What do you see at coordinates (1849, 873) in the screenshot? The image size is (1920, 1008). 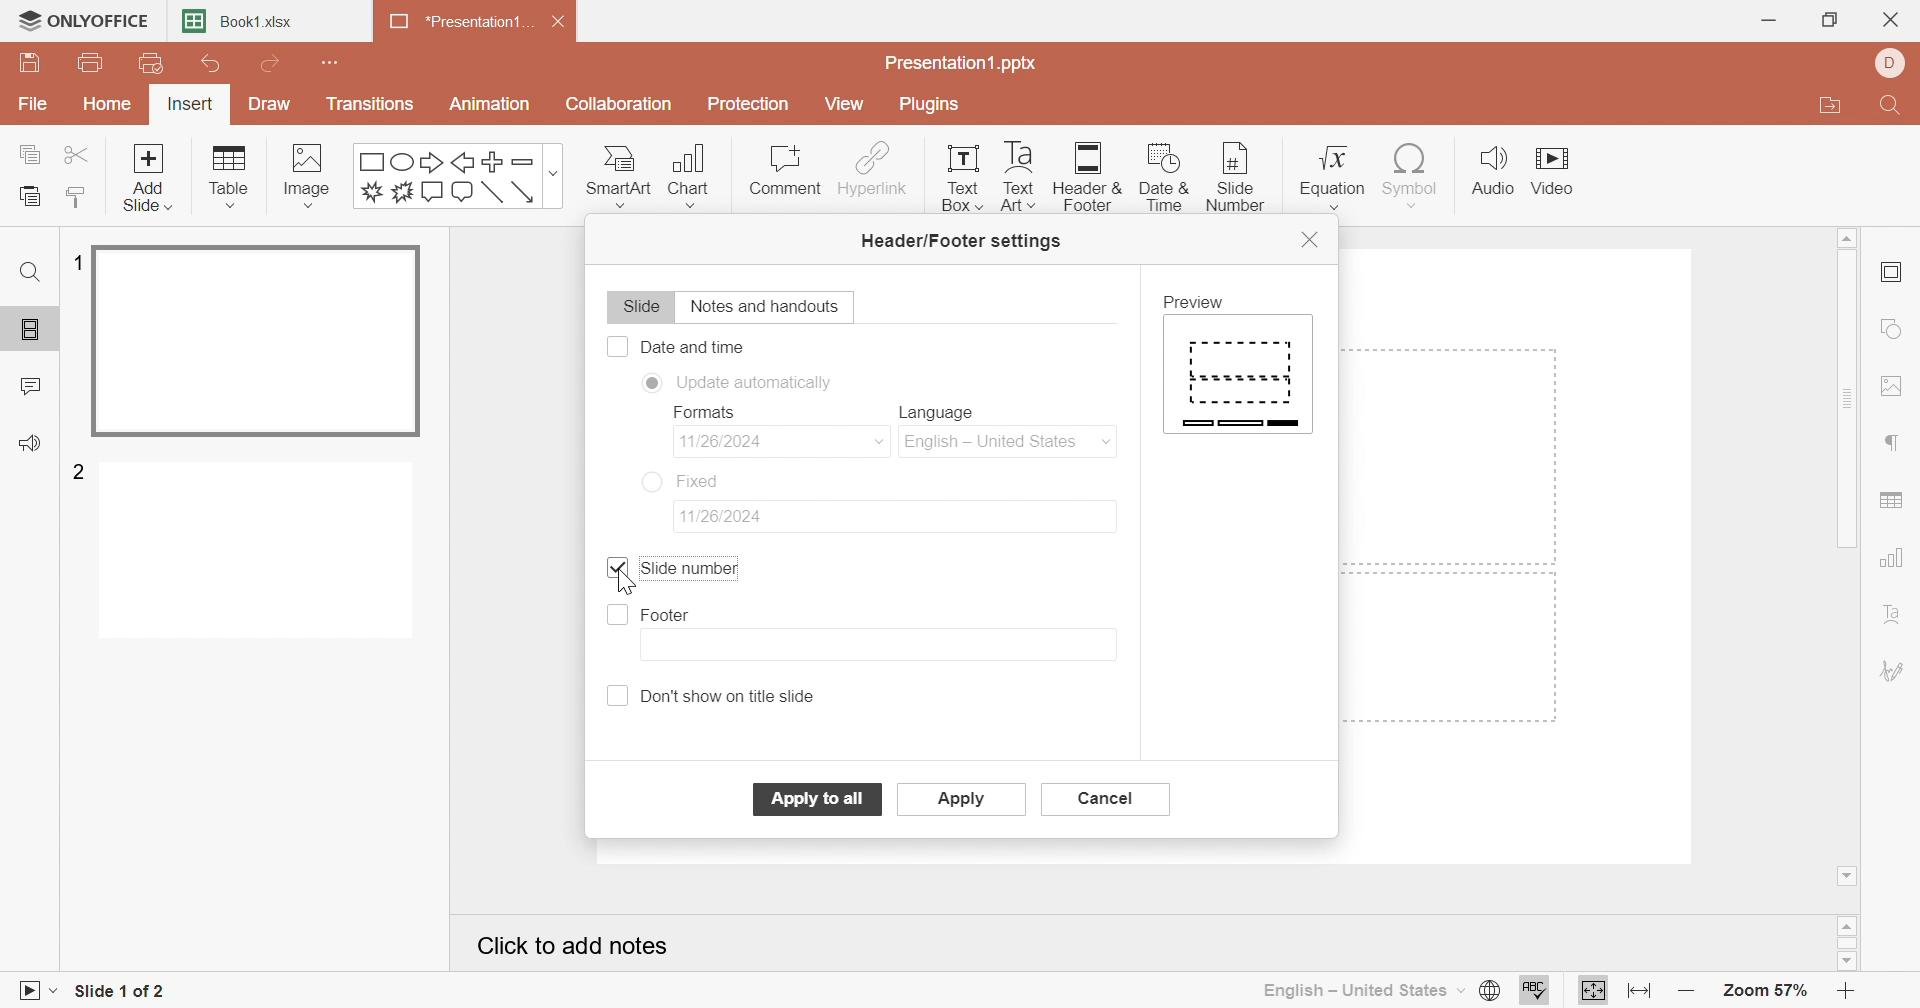 I see `Scroll Down` at bounding box center [1849, 873].